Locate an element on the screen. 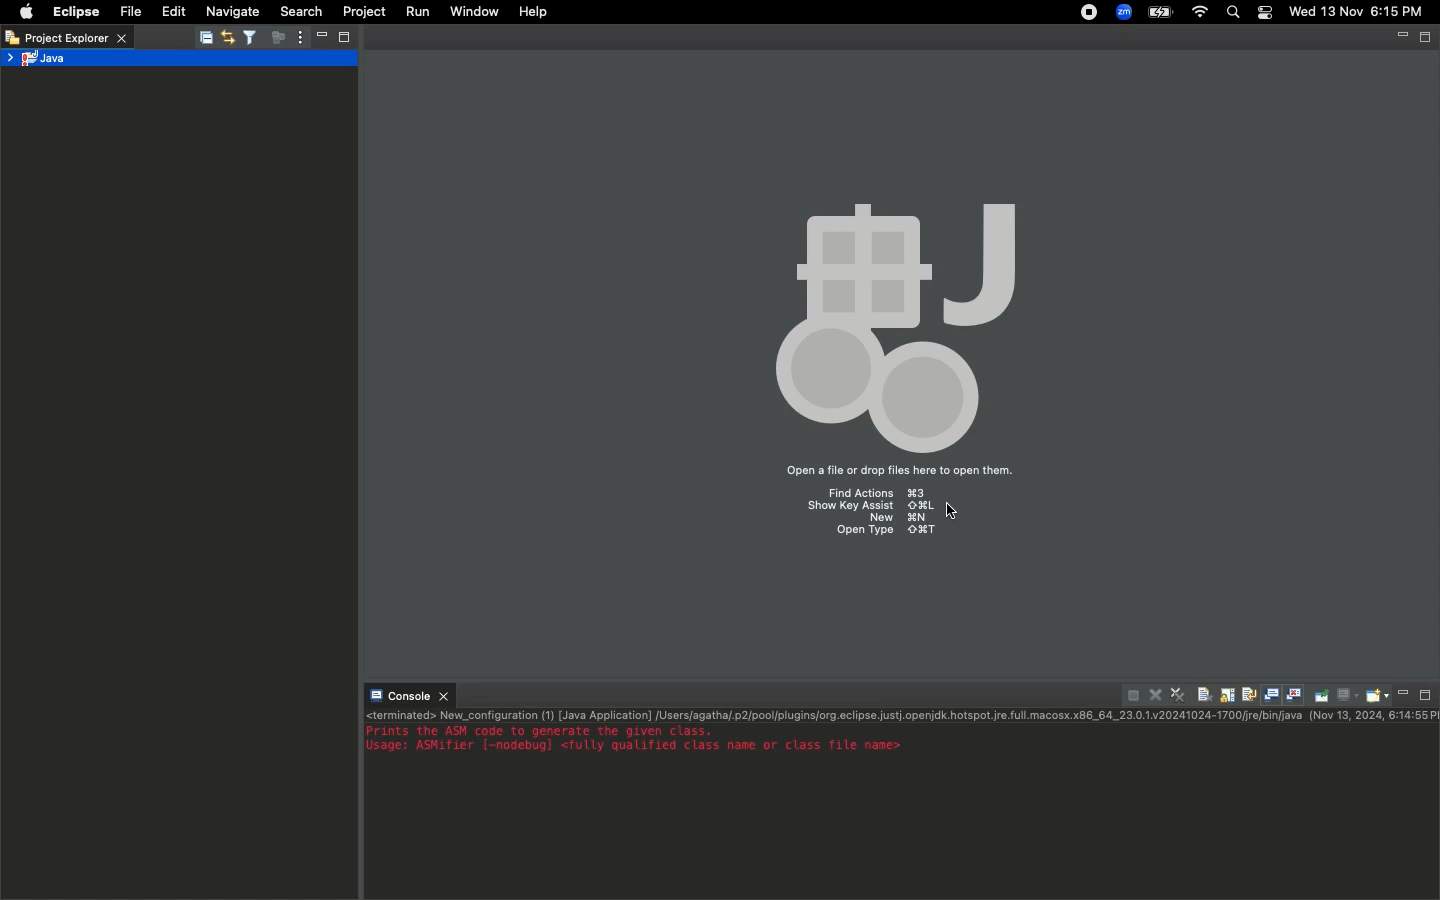  Scroll lock is located at coordinates (1229, 696).